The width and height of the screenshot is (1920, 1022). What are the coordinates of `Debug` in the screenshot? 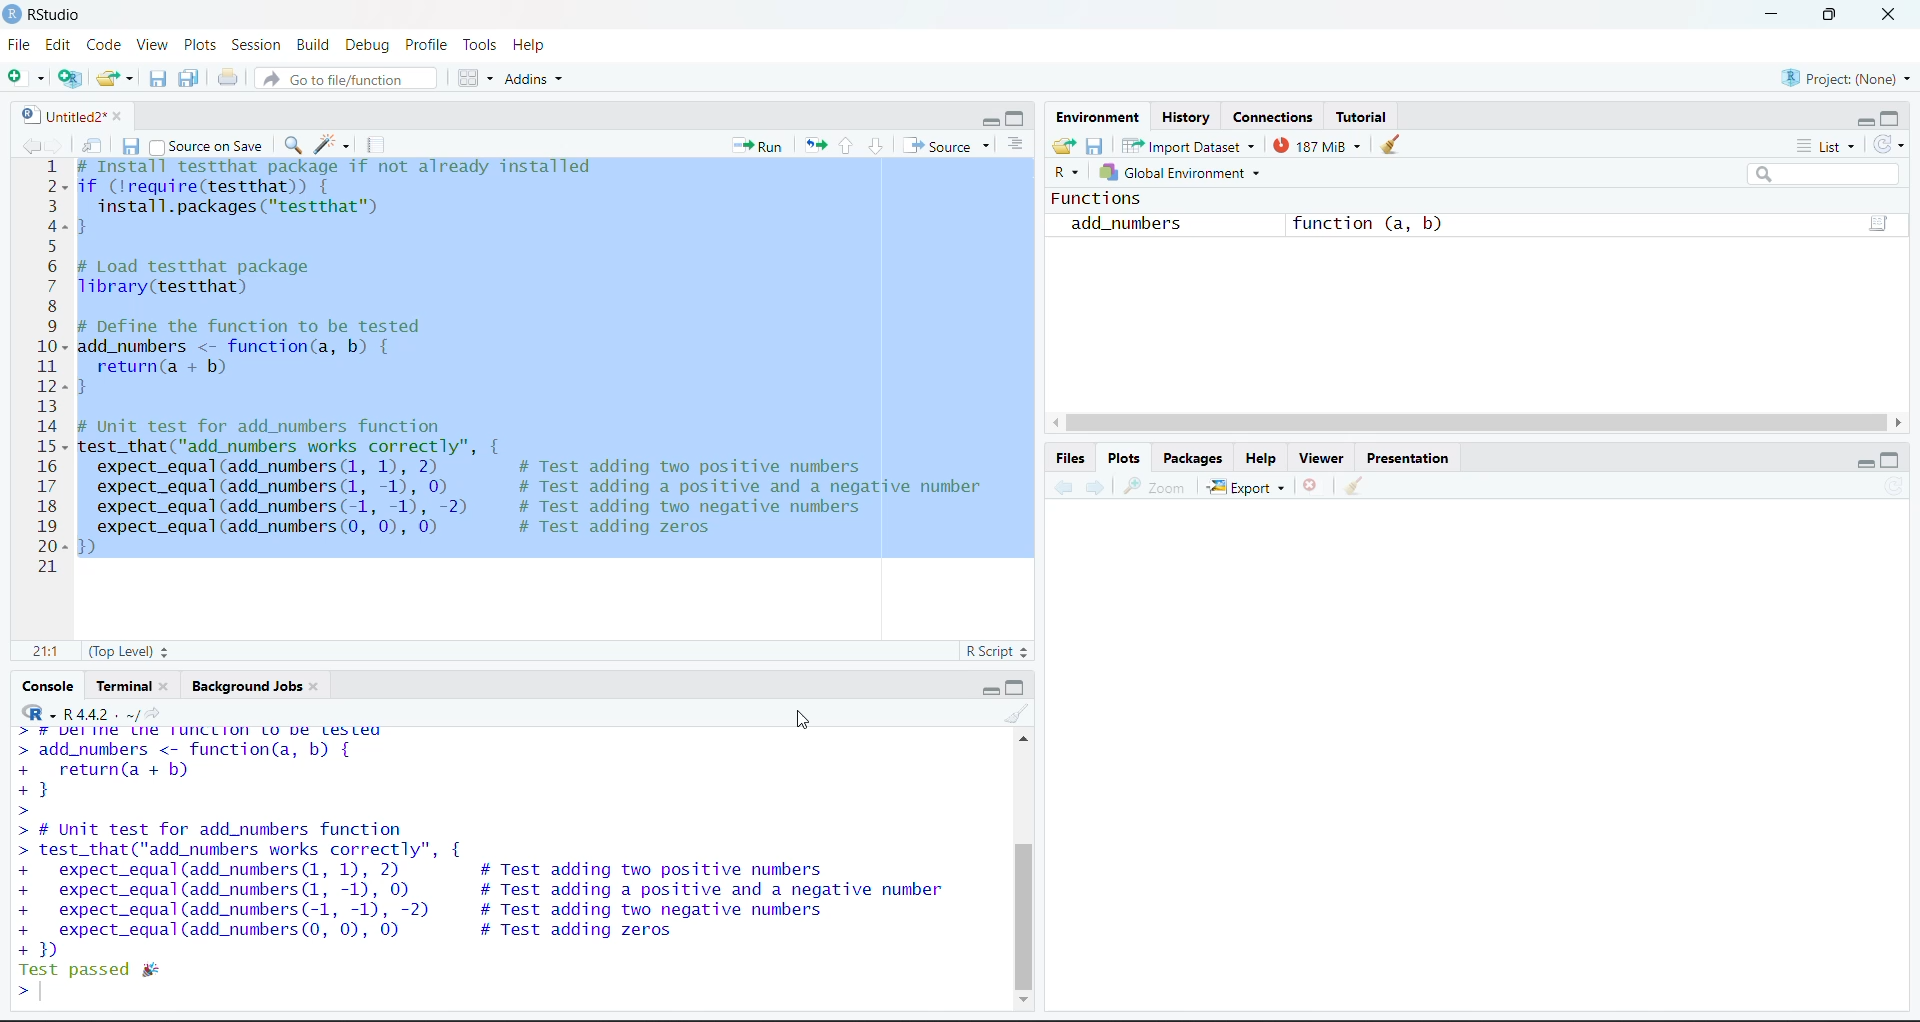 It's located at (367, 44).